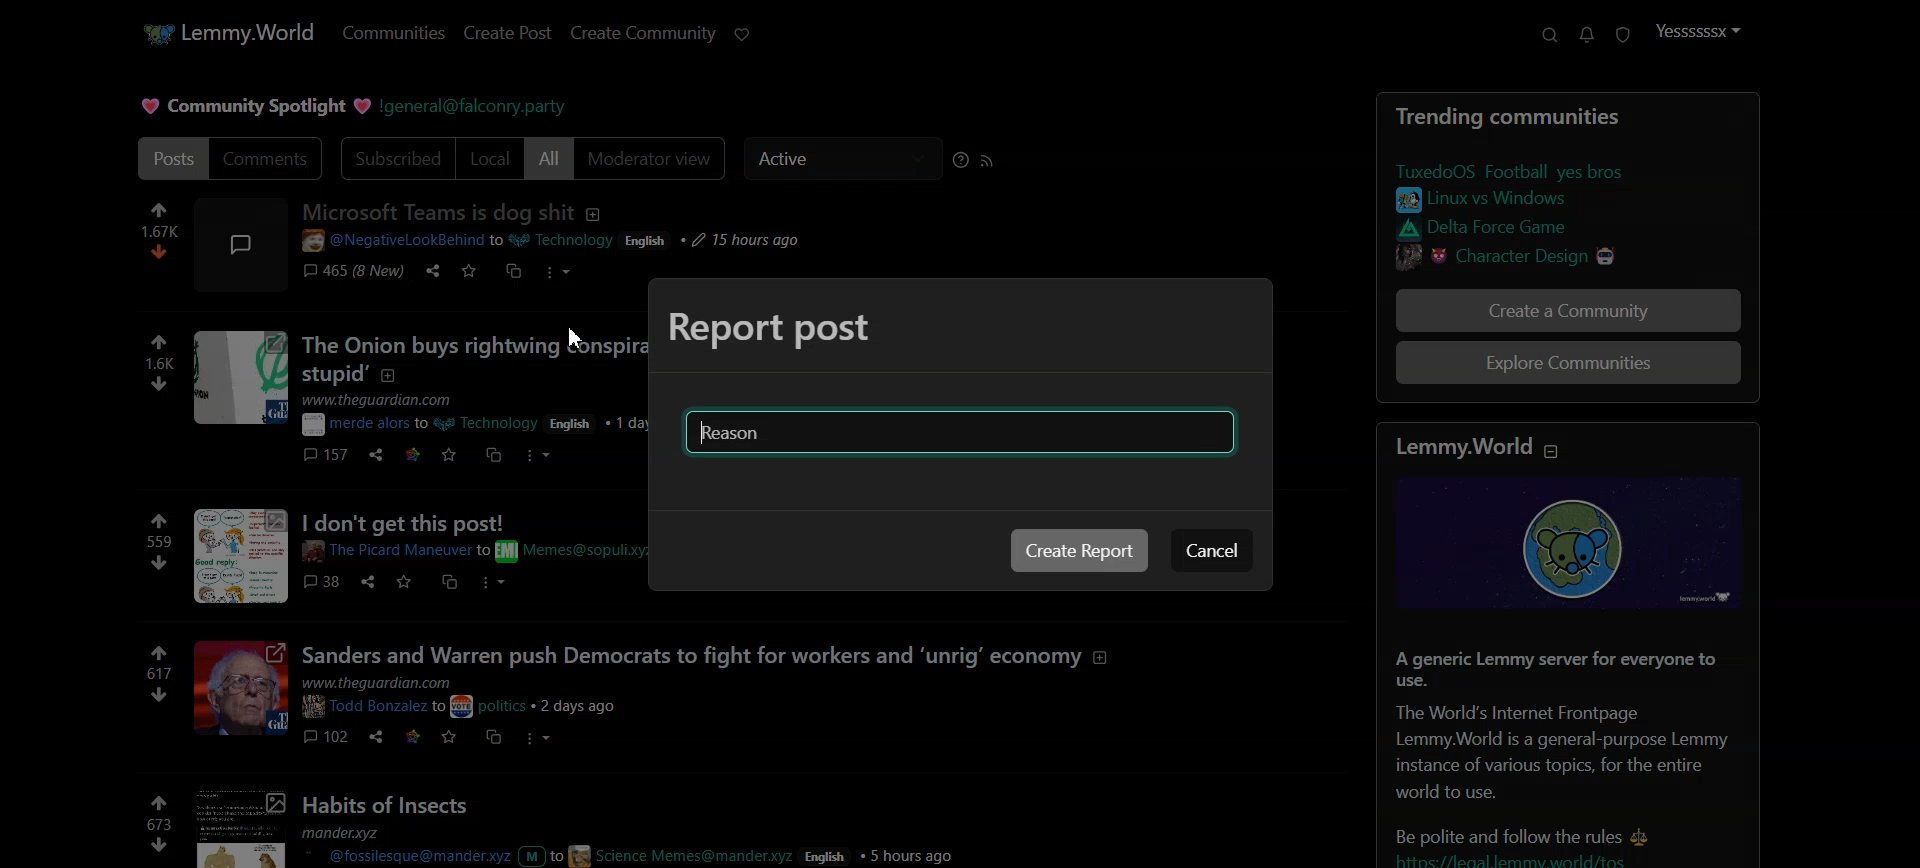  What do you see at coordinates (841, 159) in the screenshot?
I see `Active` at bounding box center [841, 159].